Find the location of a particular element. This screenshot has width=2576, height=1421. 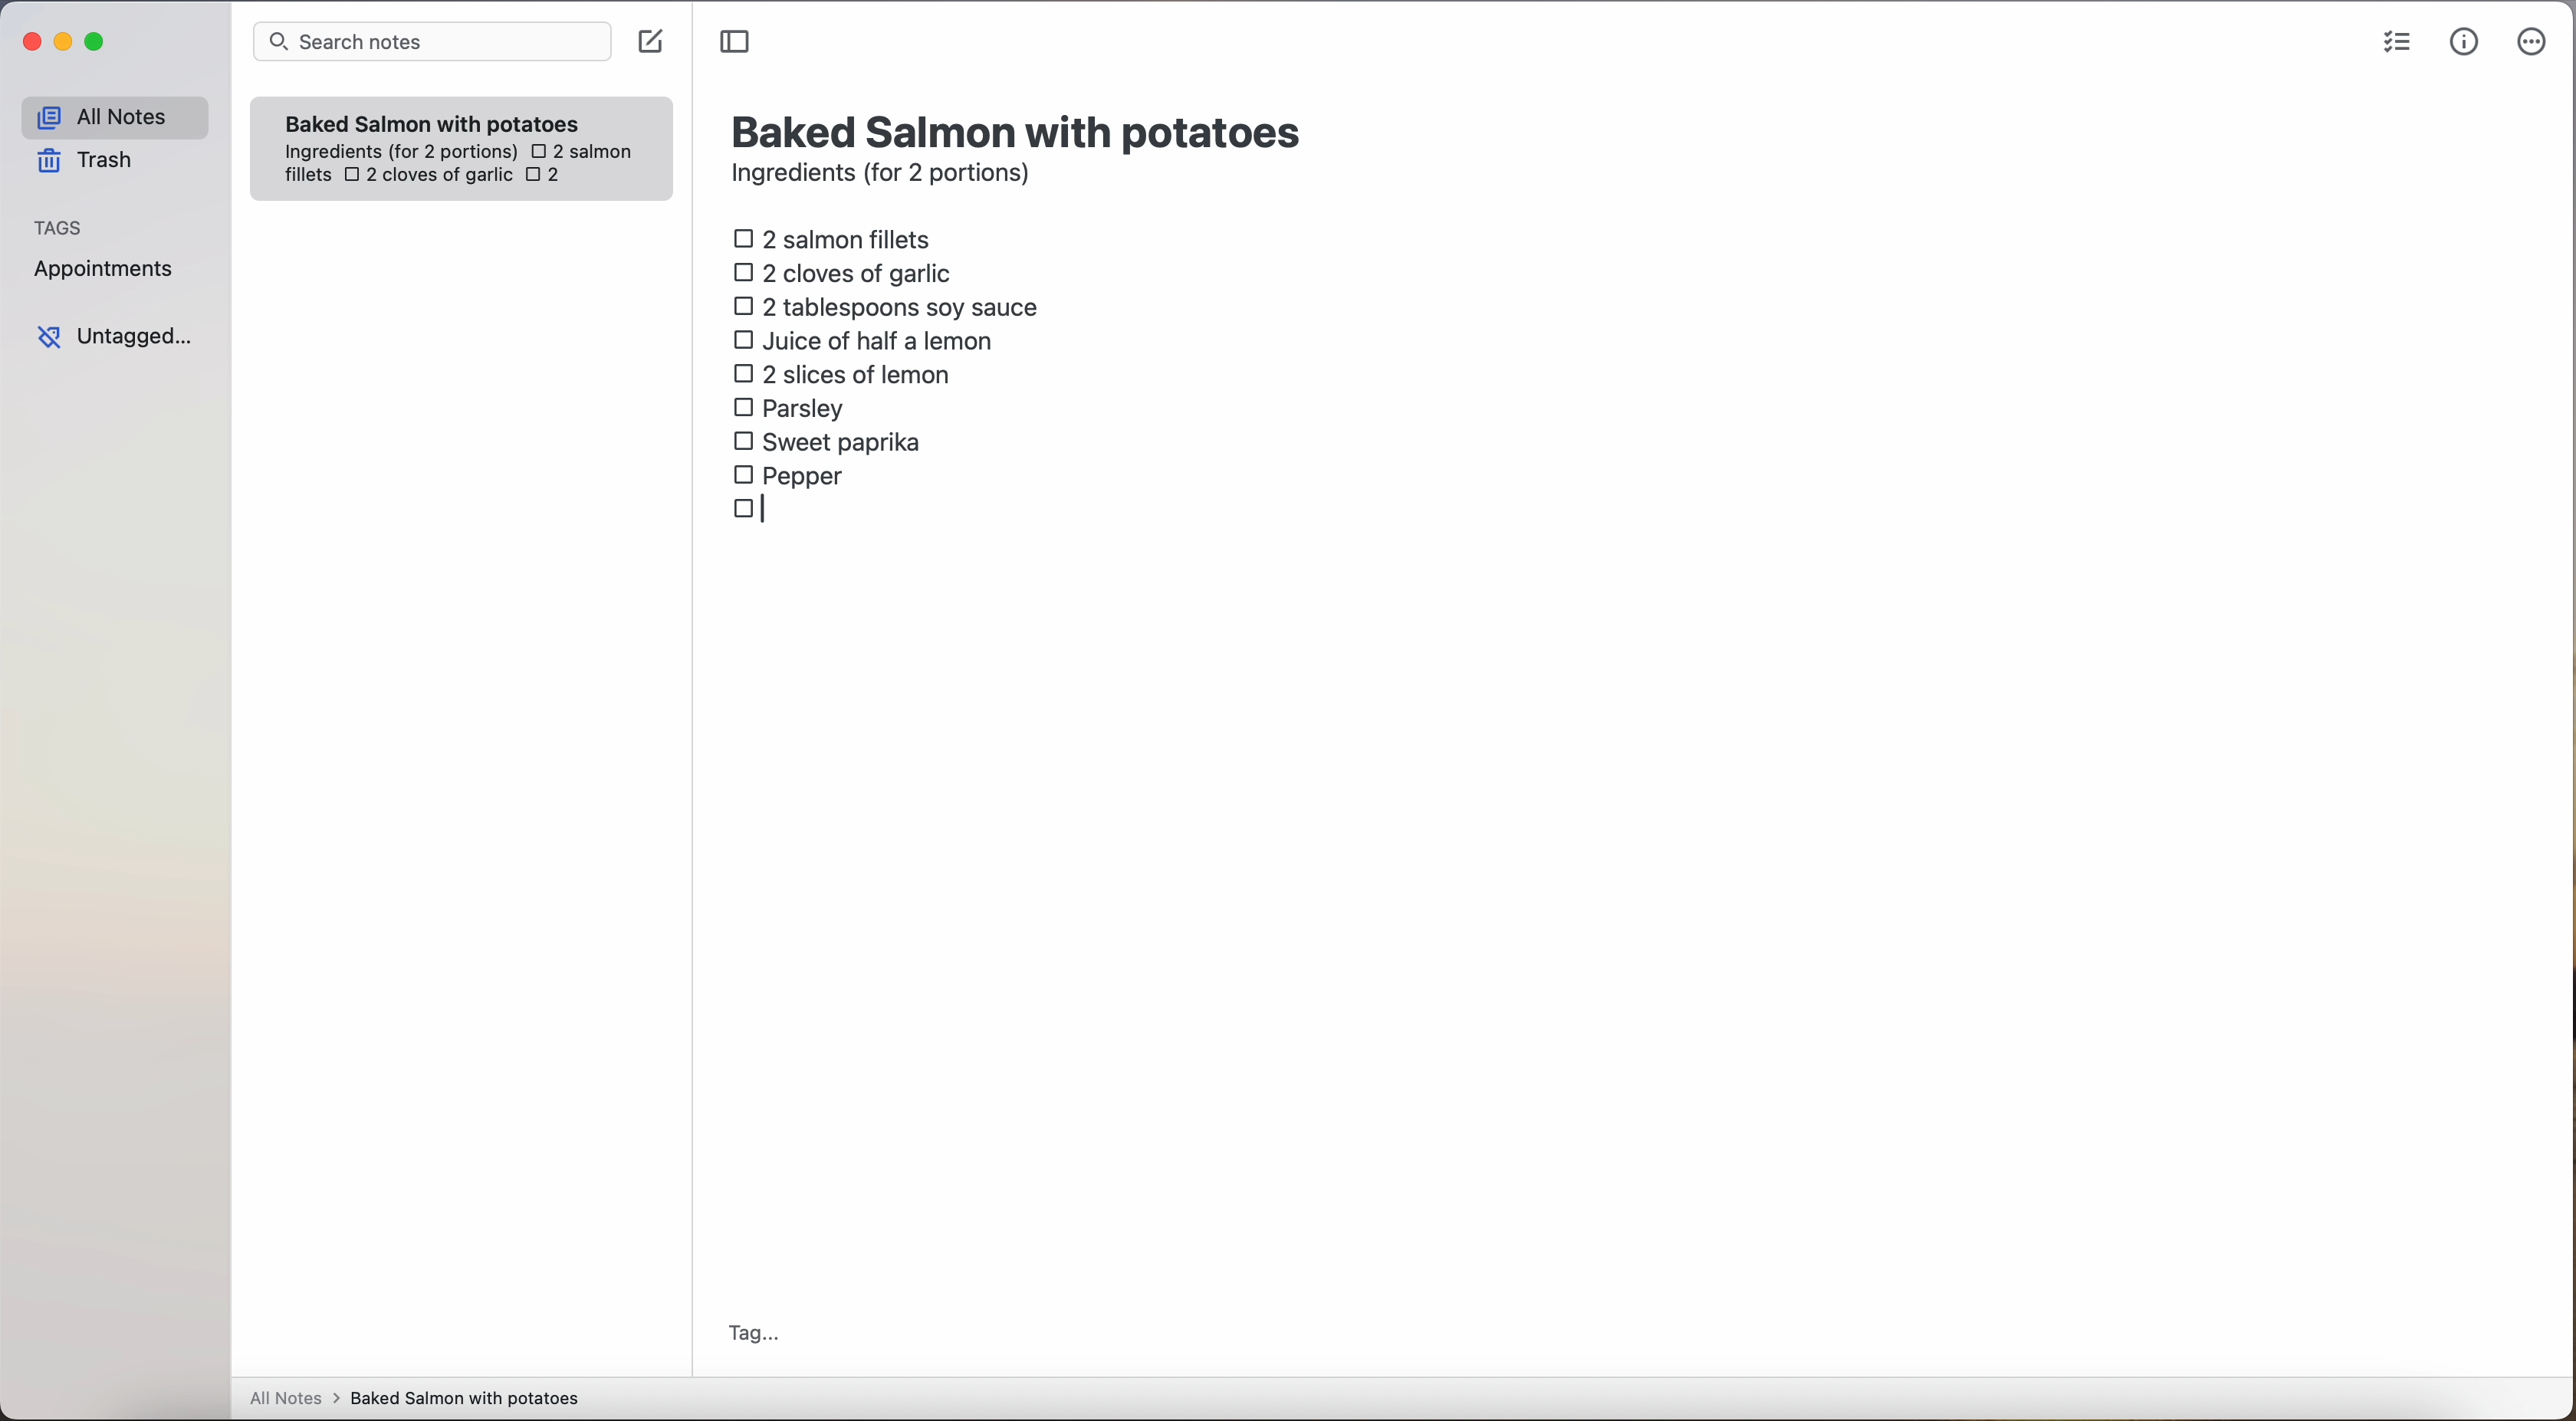

2 salmon is located at coordinates (579, 148).